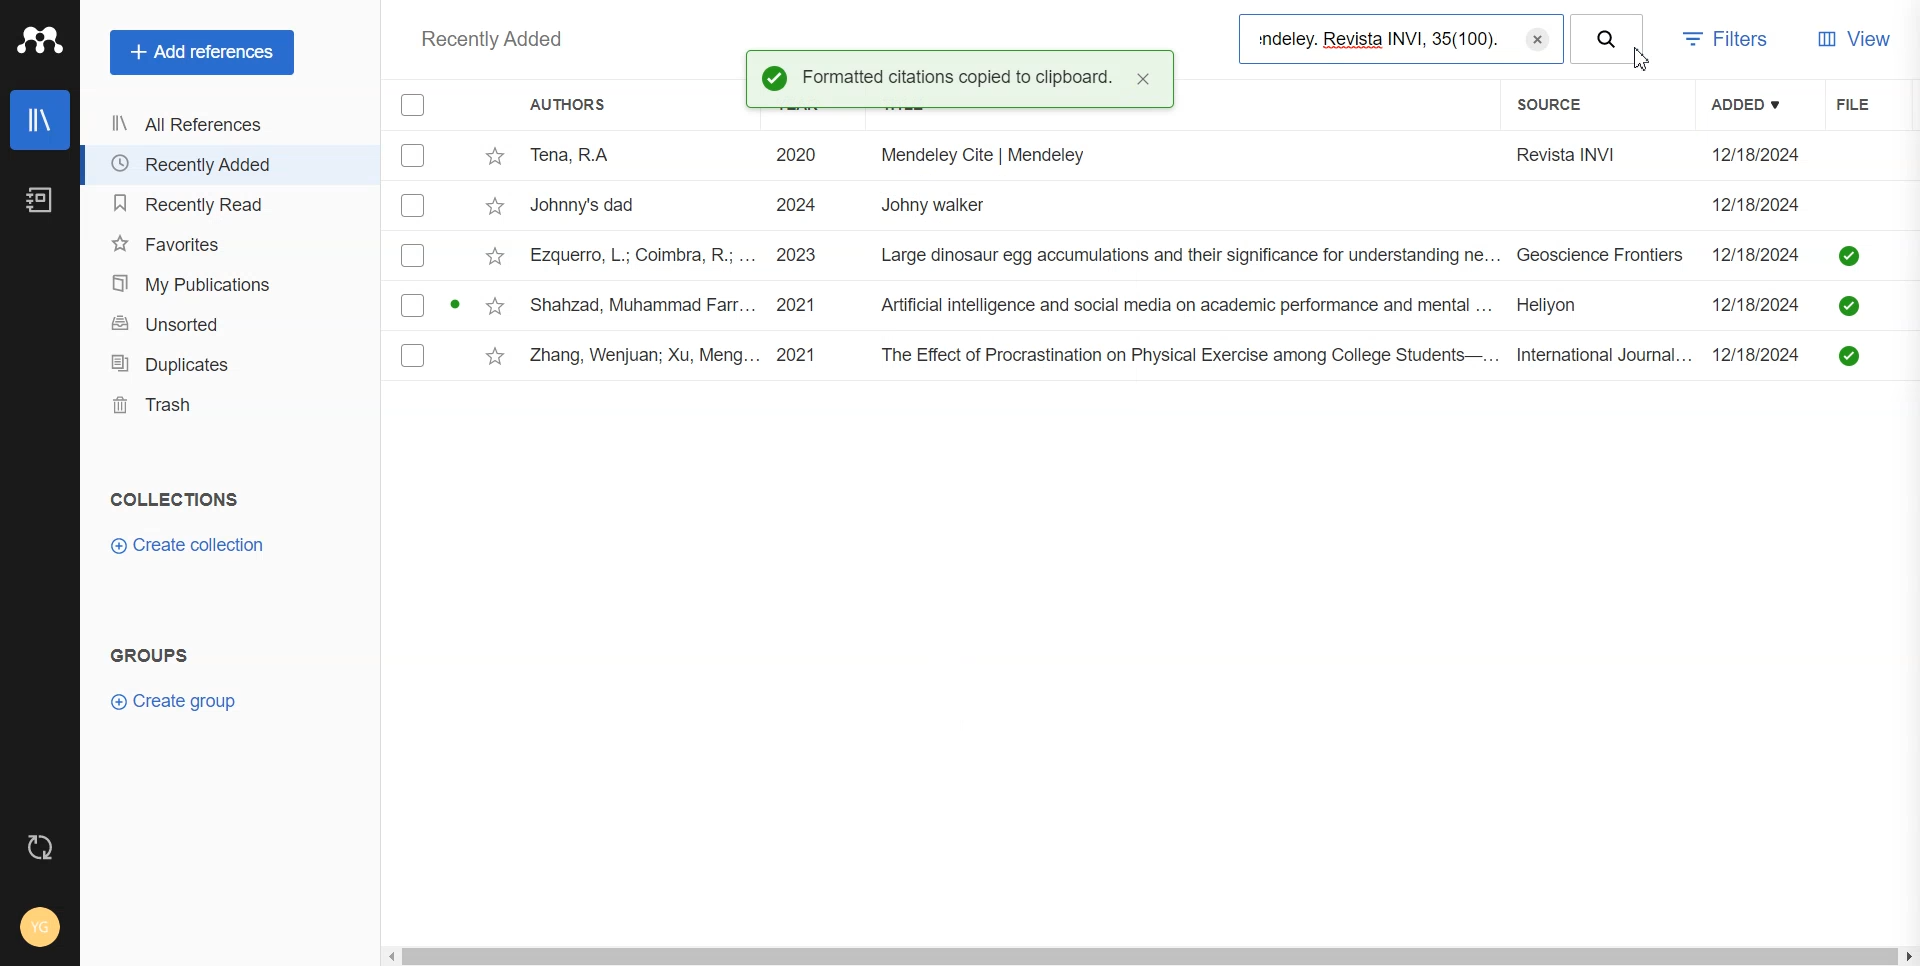  What do you see at coordinates (225, 126) in the screenshot?
I see `All References` at bounding box center [225, 126].